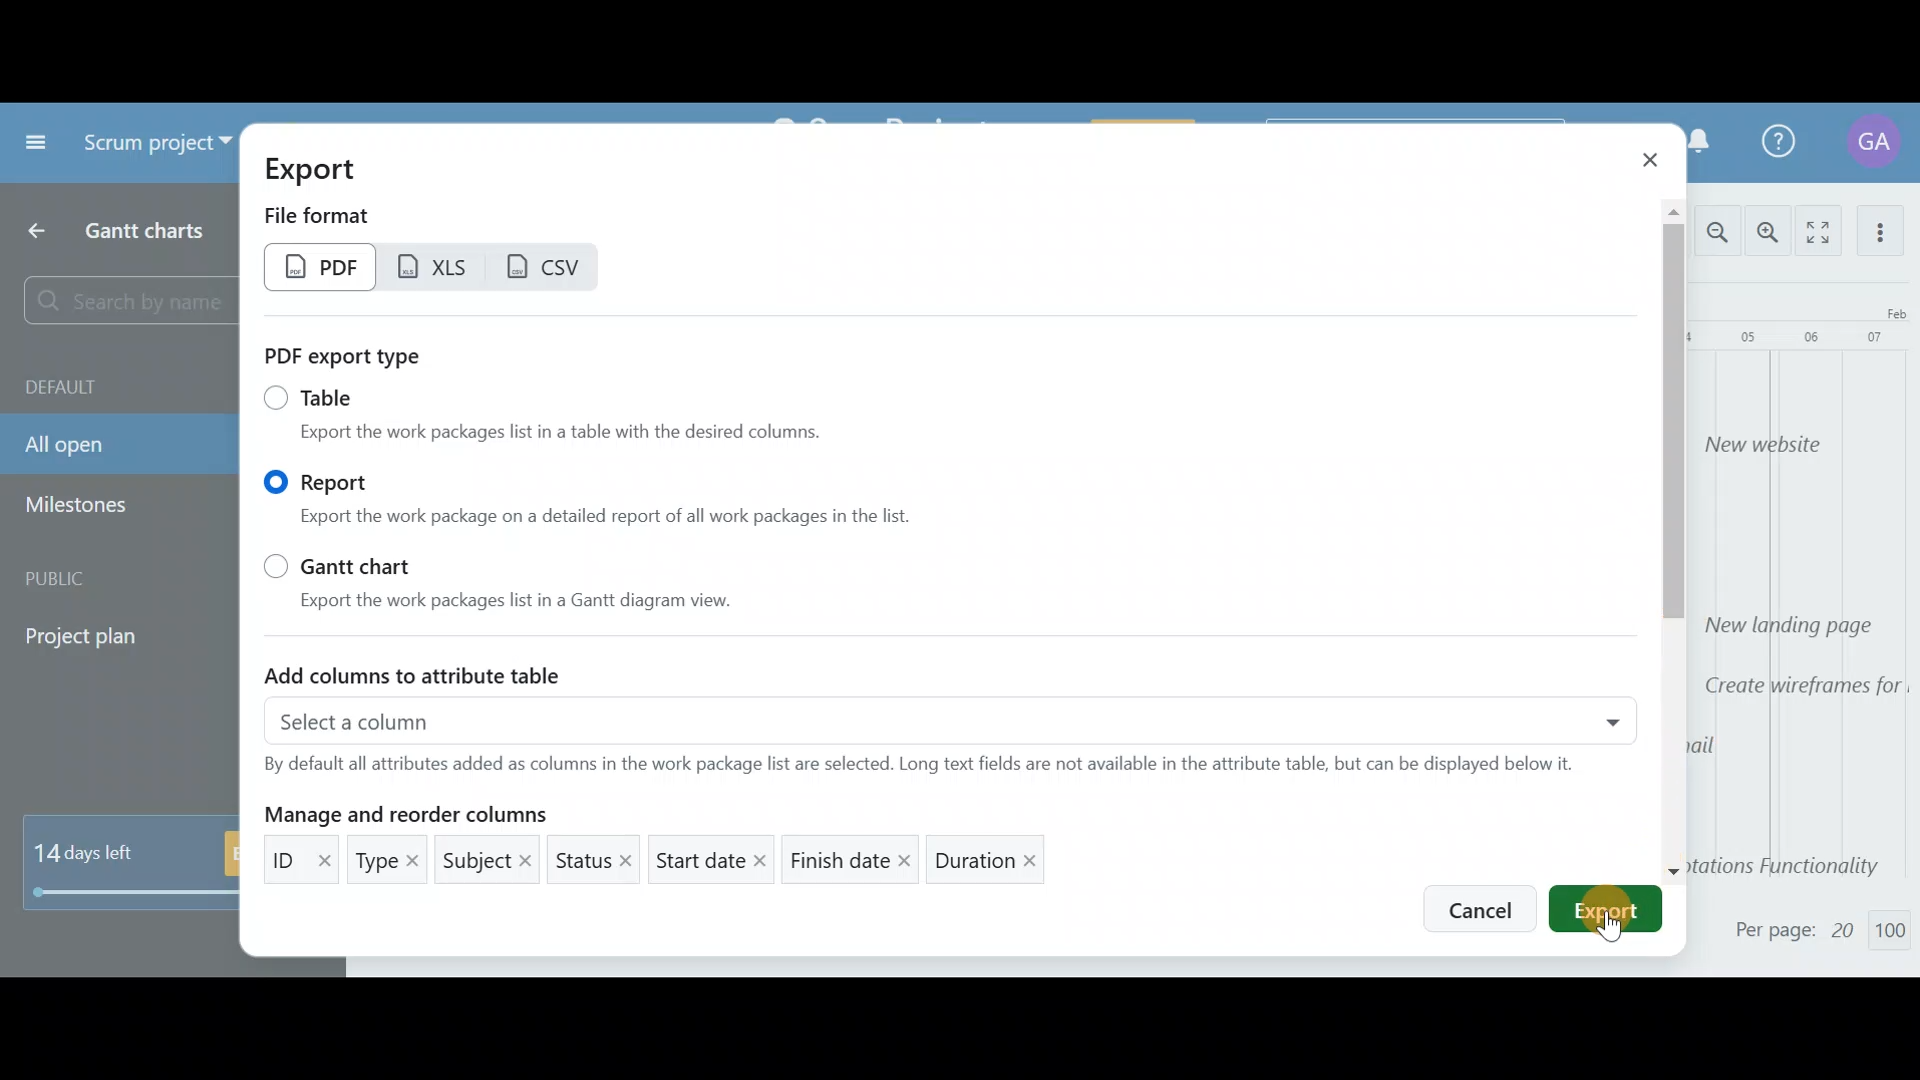  Describe the element at coordinates (427, 270) in the screenshot. I see `XLS` at that location.